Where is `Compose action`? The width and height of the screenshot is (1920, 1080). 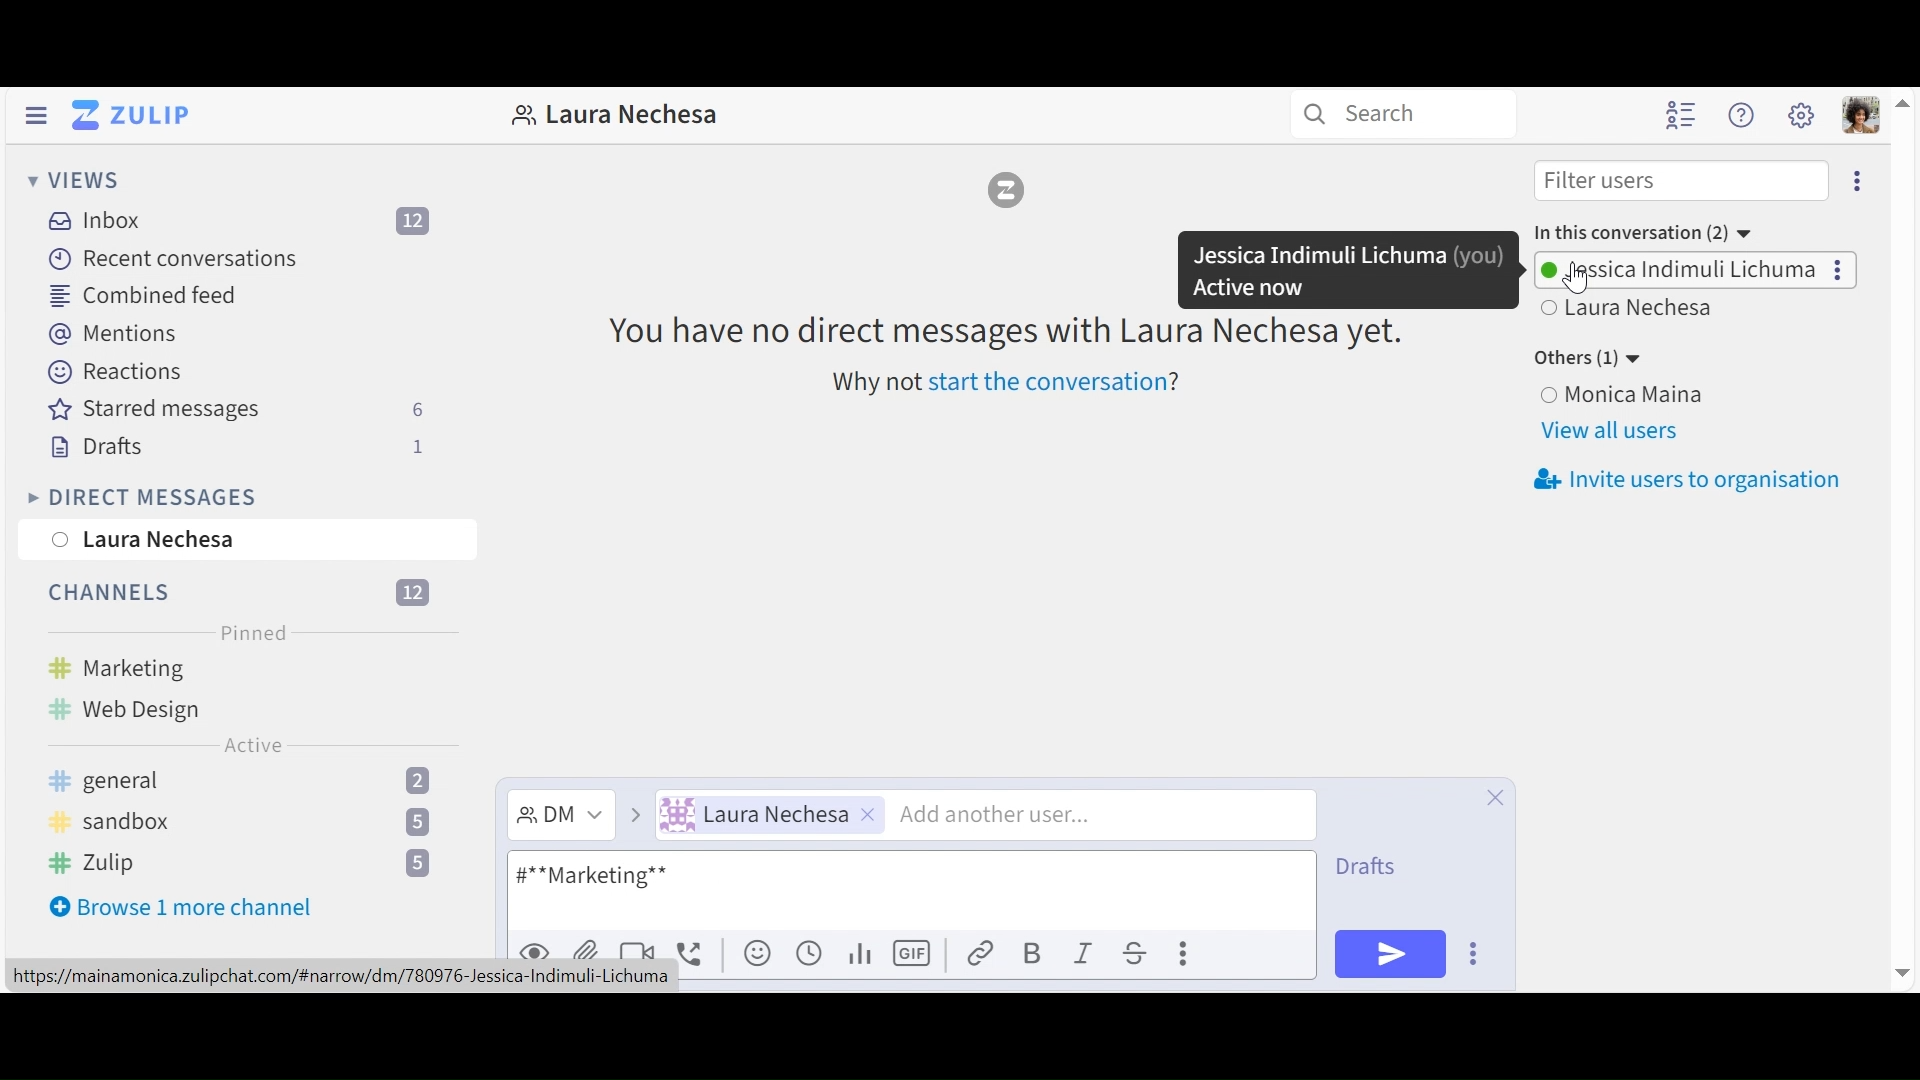 Compose action is located at coordinates (1185, 953).